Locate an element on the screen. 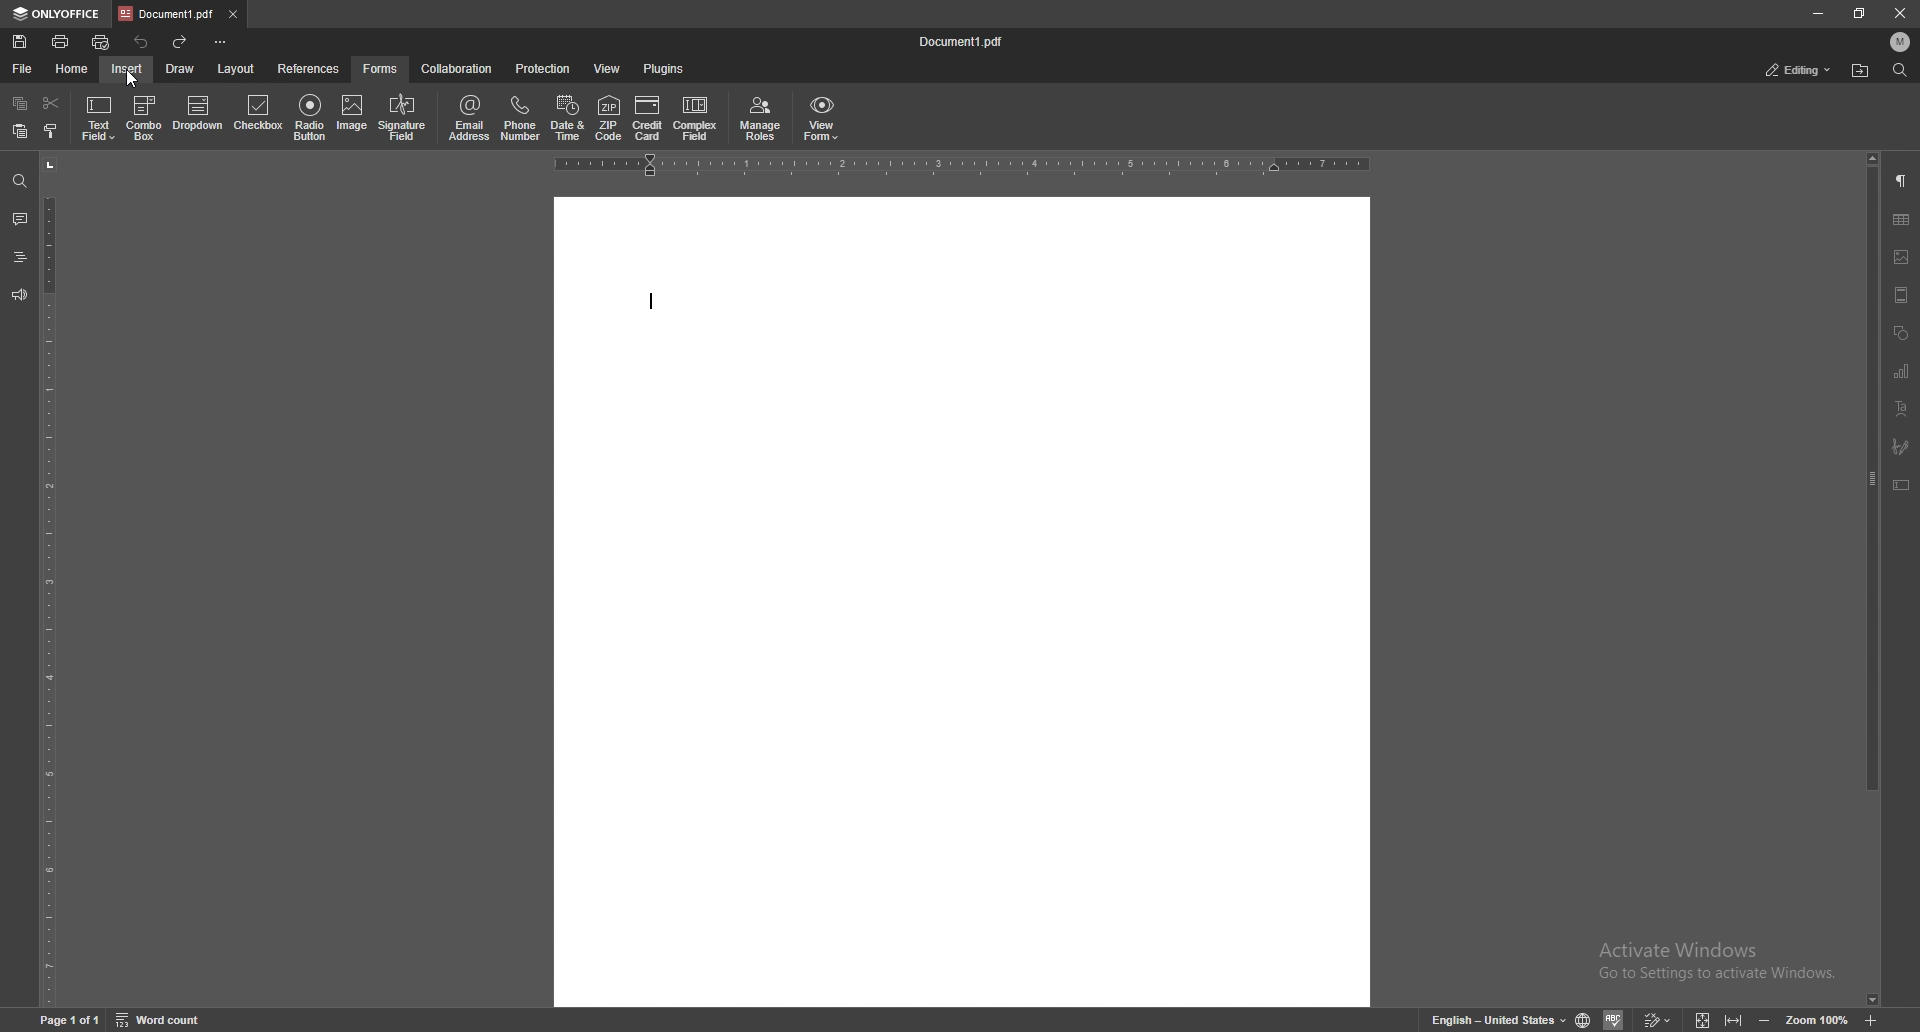 The width and height of the screenshot is (1920, 1032). radio button is located at coordinates (307, 119).